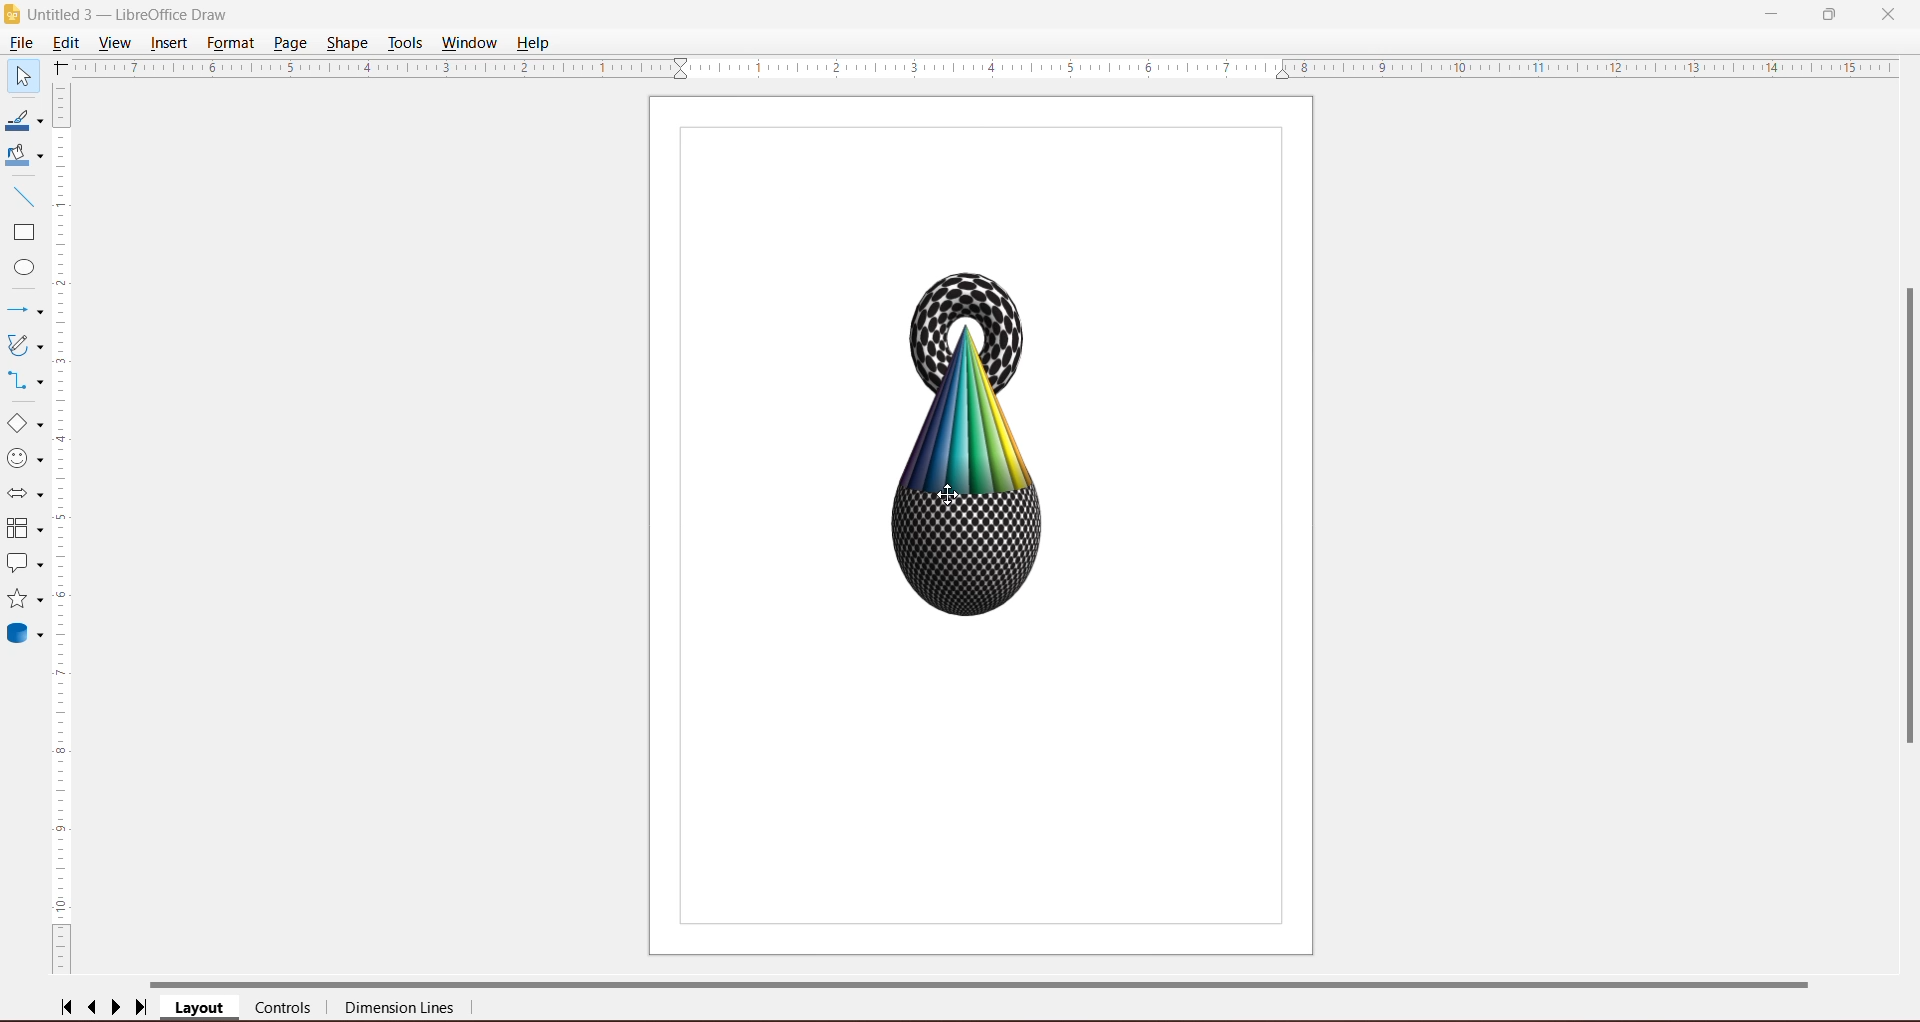 The height and width of the screenshot is (1022, 1920). Describe the element at coordinates (25, 379) in the screenshot. I see `Connectors` at that location.